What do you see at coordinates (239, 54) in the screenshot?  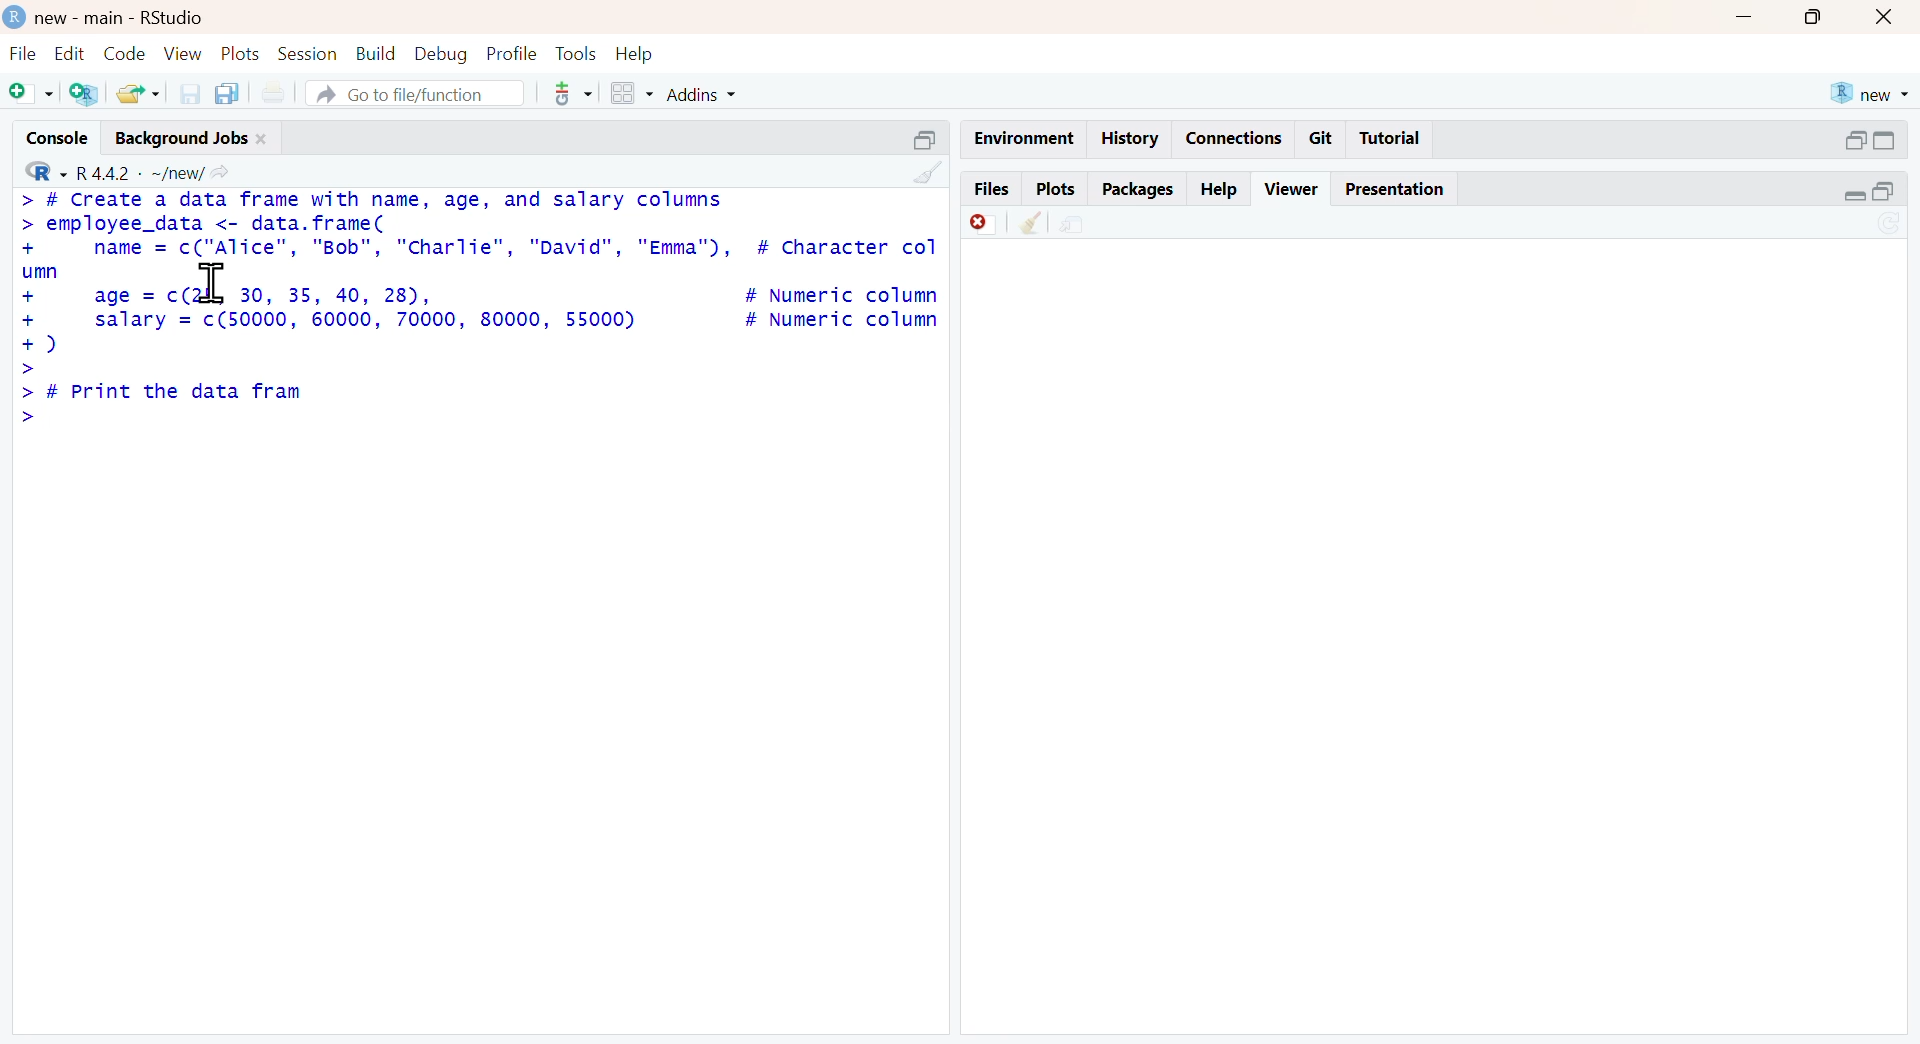 I see `Plots` at bounding box center [239, 54].